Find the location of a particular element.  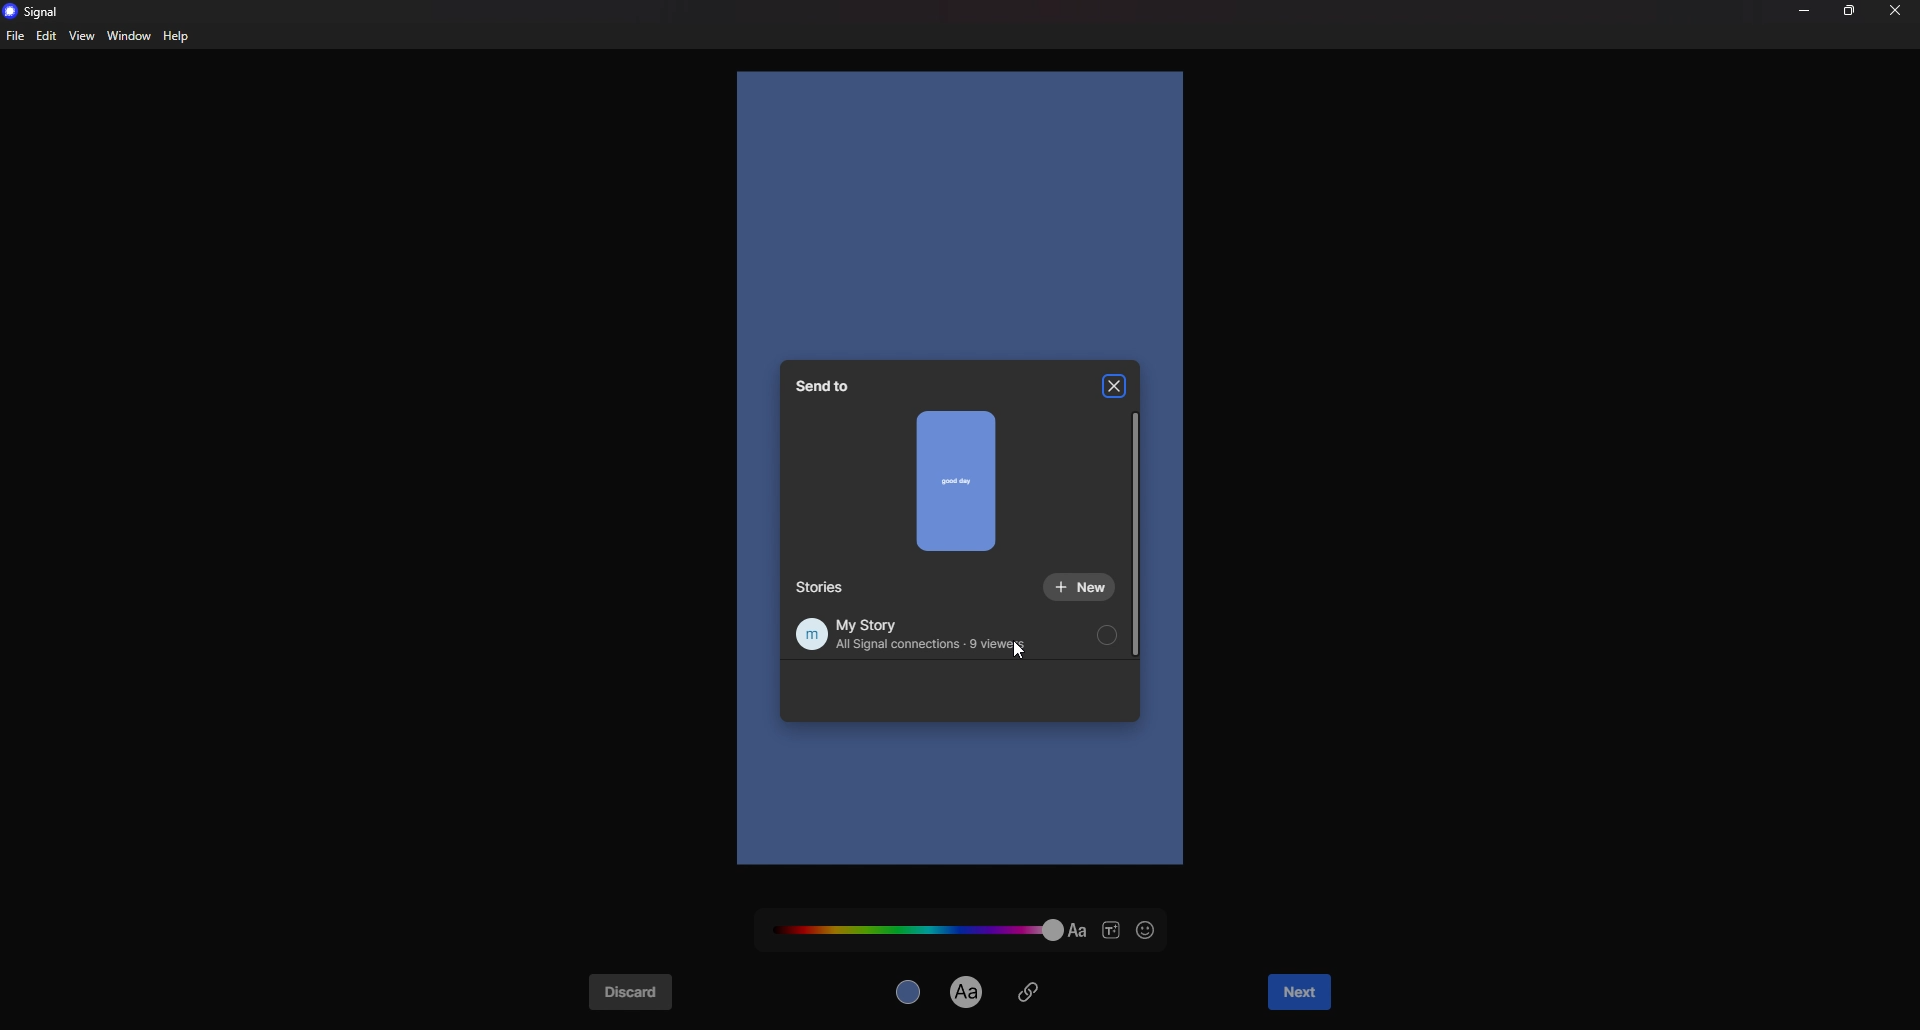

signal is located at coordinates (37, 11).